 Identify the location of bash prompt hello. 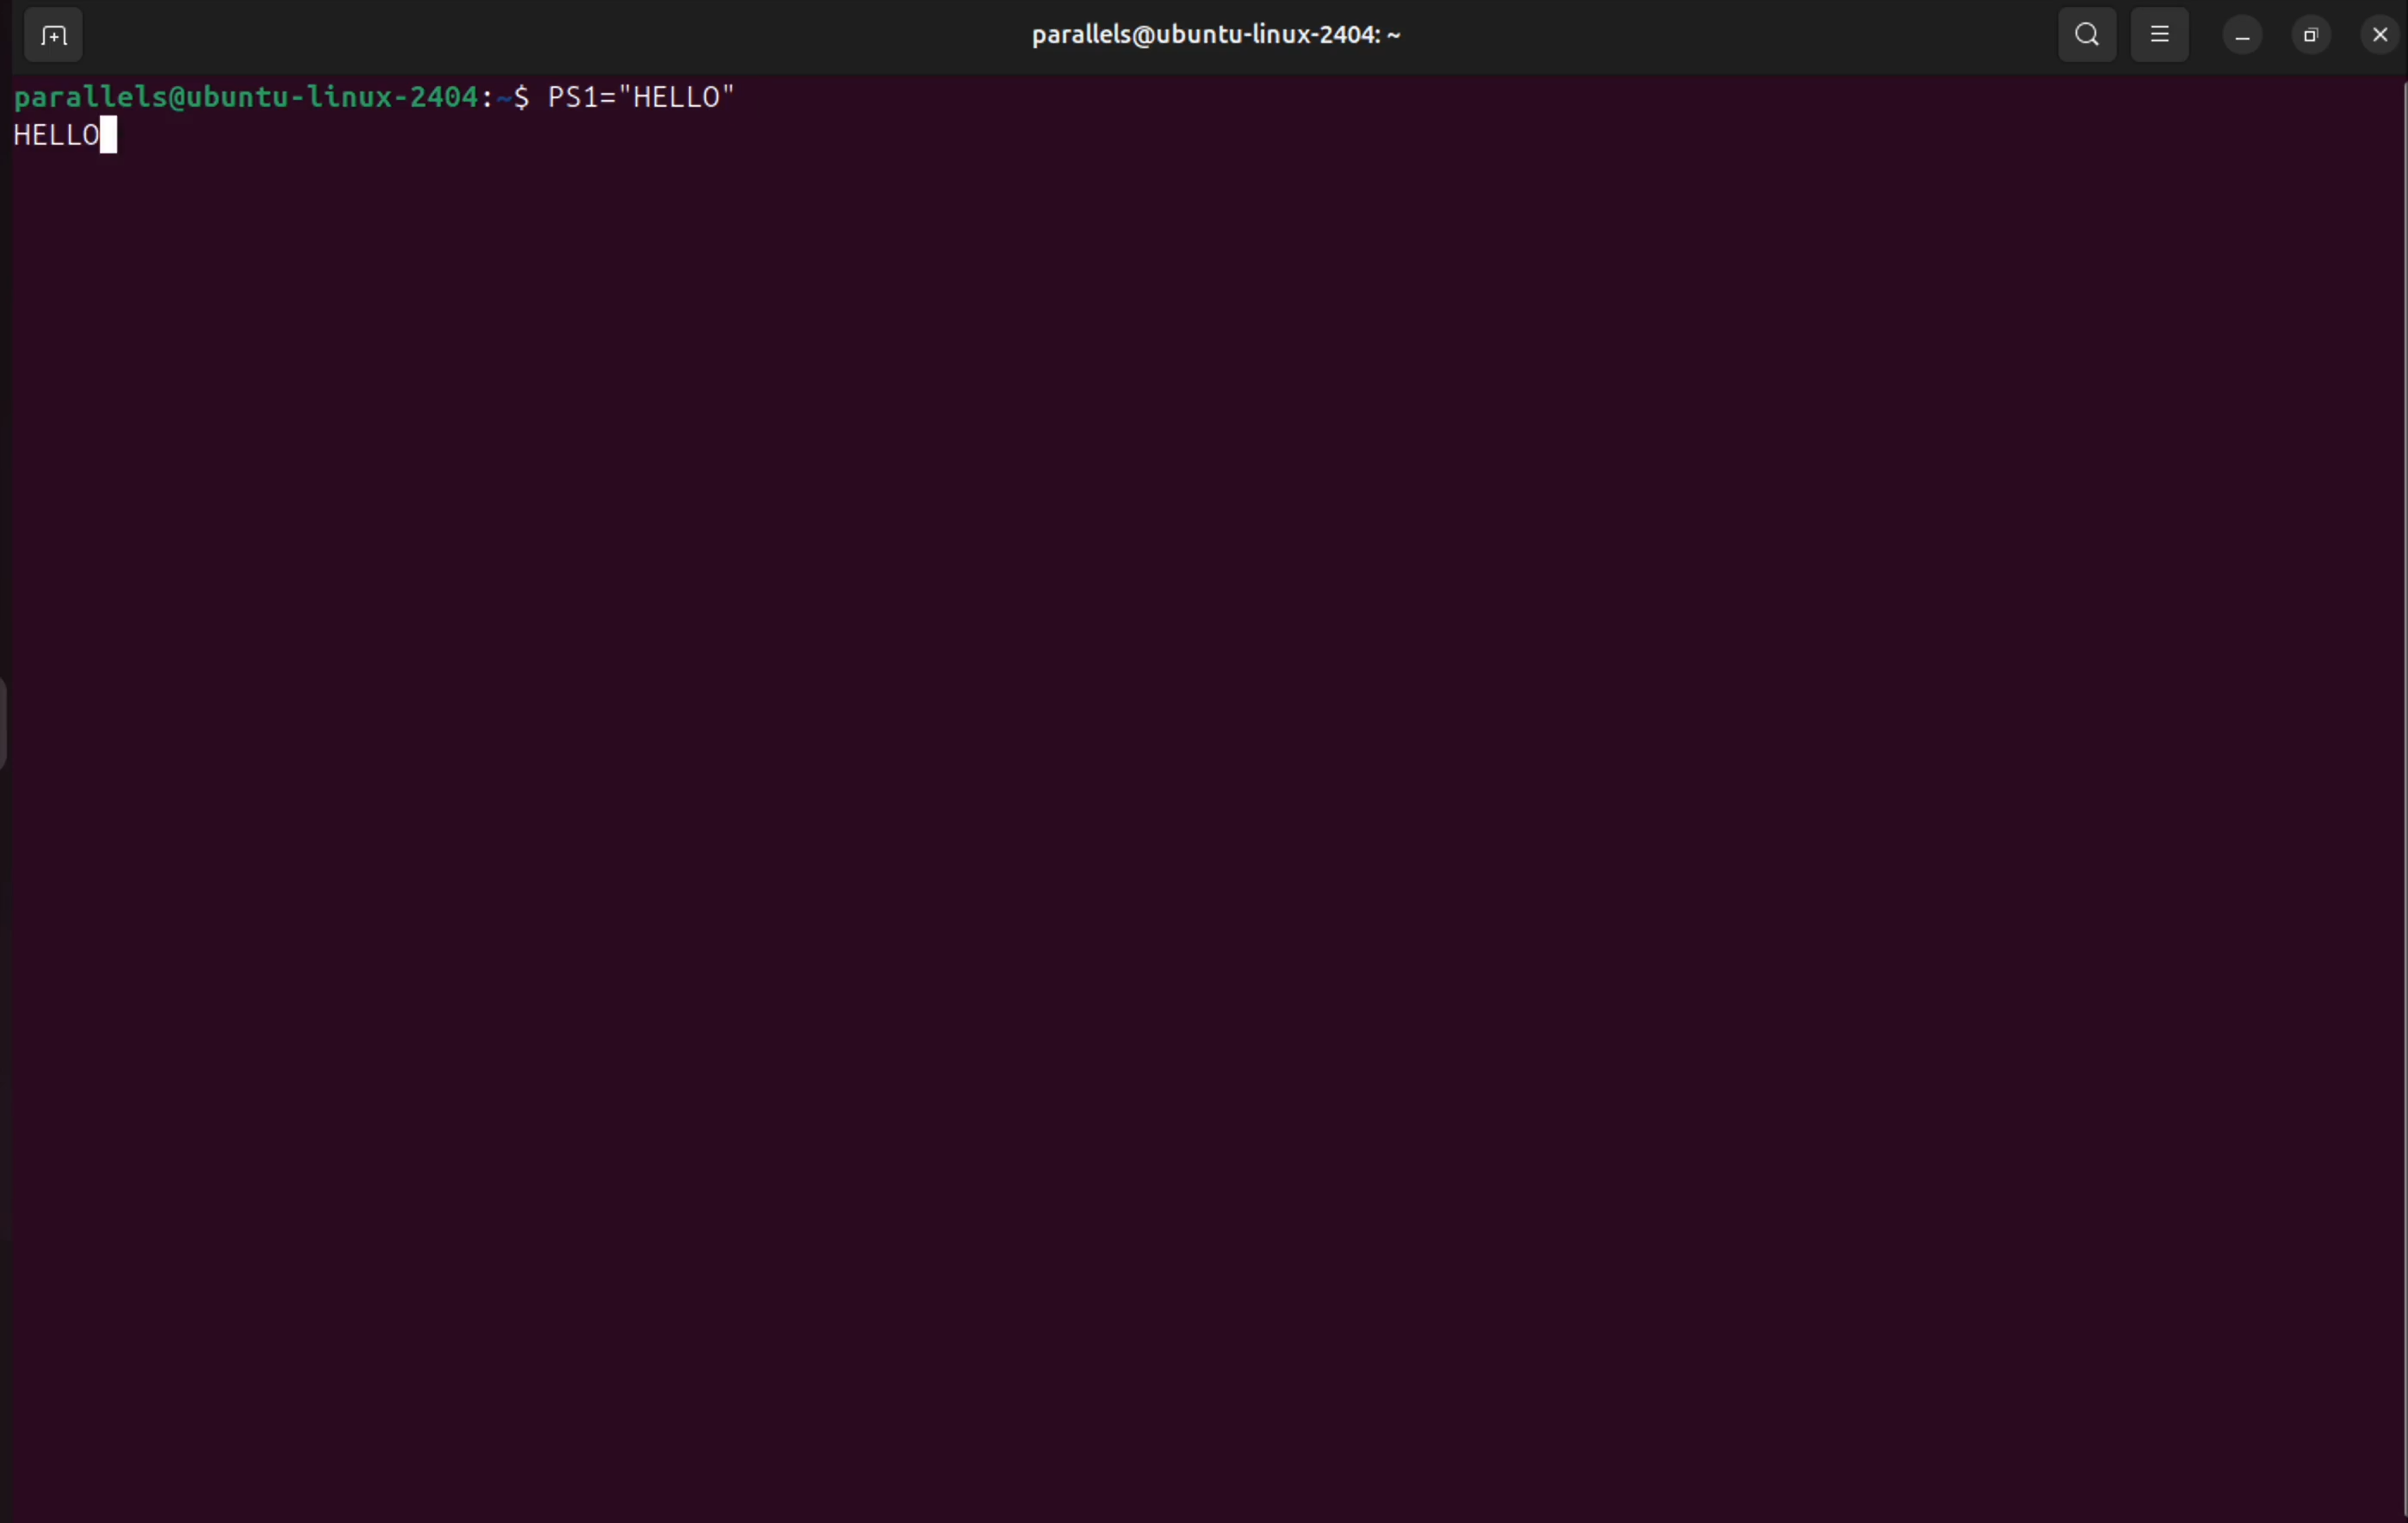
(70, 141).